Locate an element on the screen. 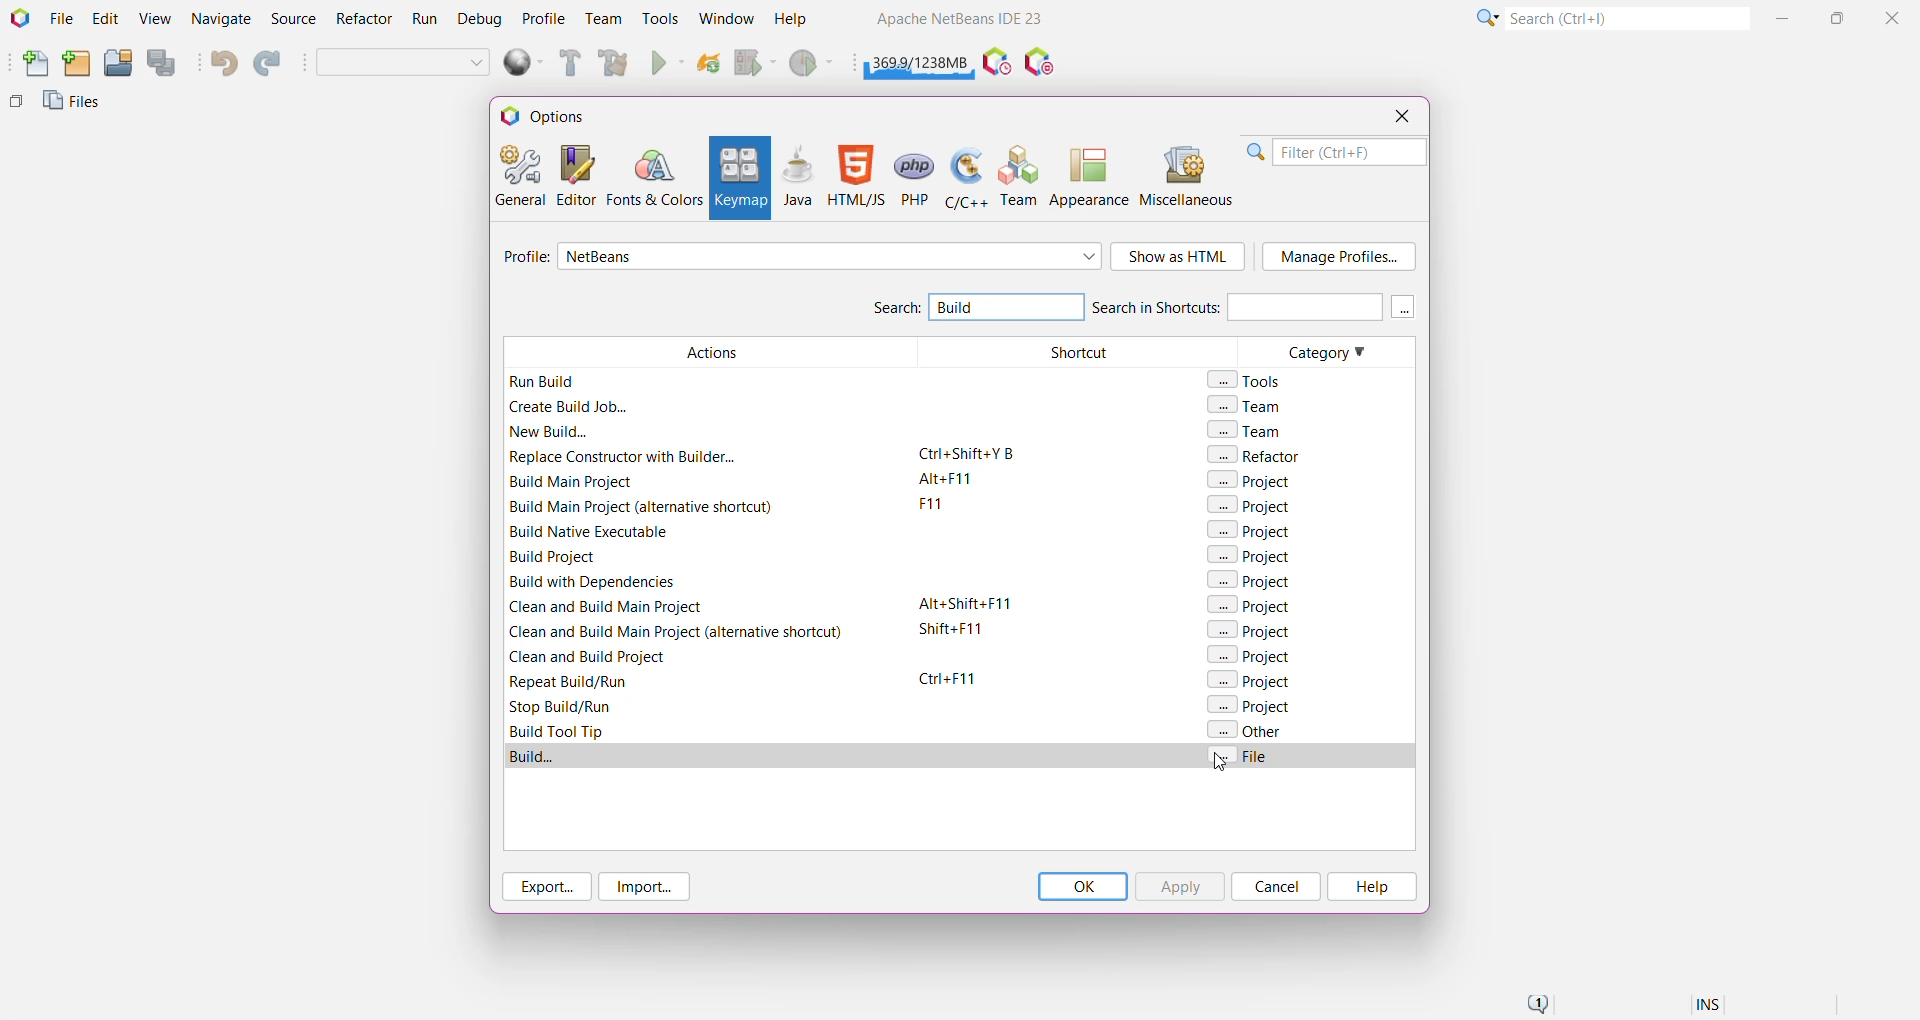 The width and height of the screenshot is (1920, 1020). Search in Shortcuts is located at coordinates (1236, 306).